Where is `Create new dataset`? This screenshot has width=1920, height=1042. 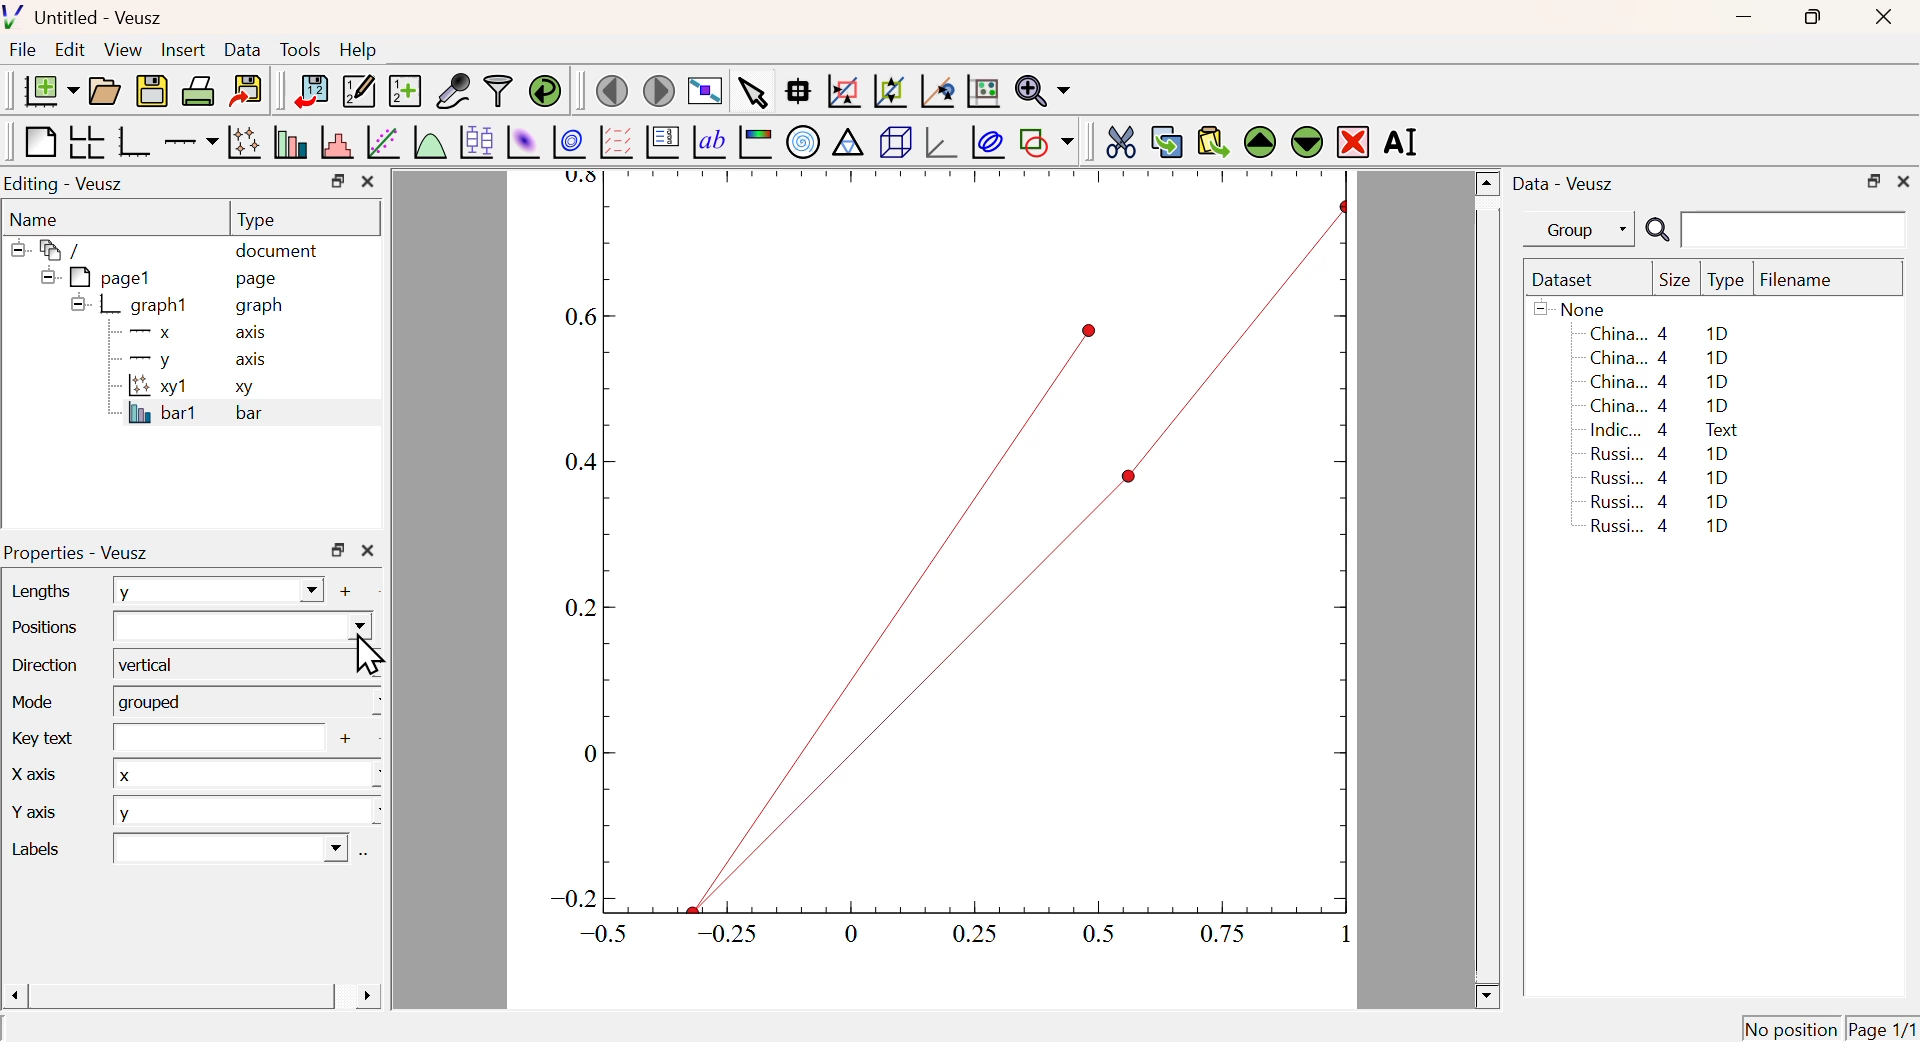
Create new dataset is located at coordinates (404, 93).